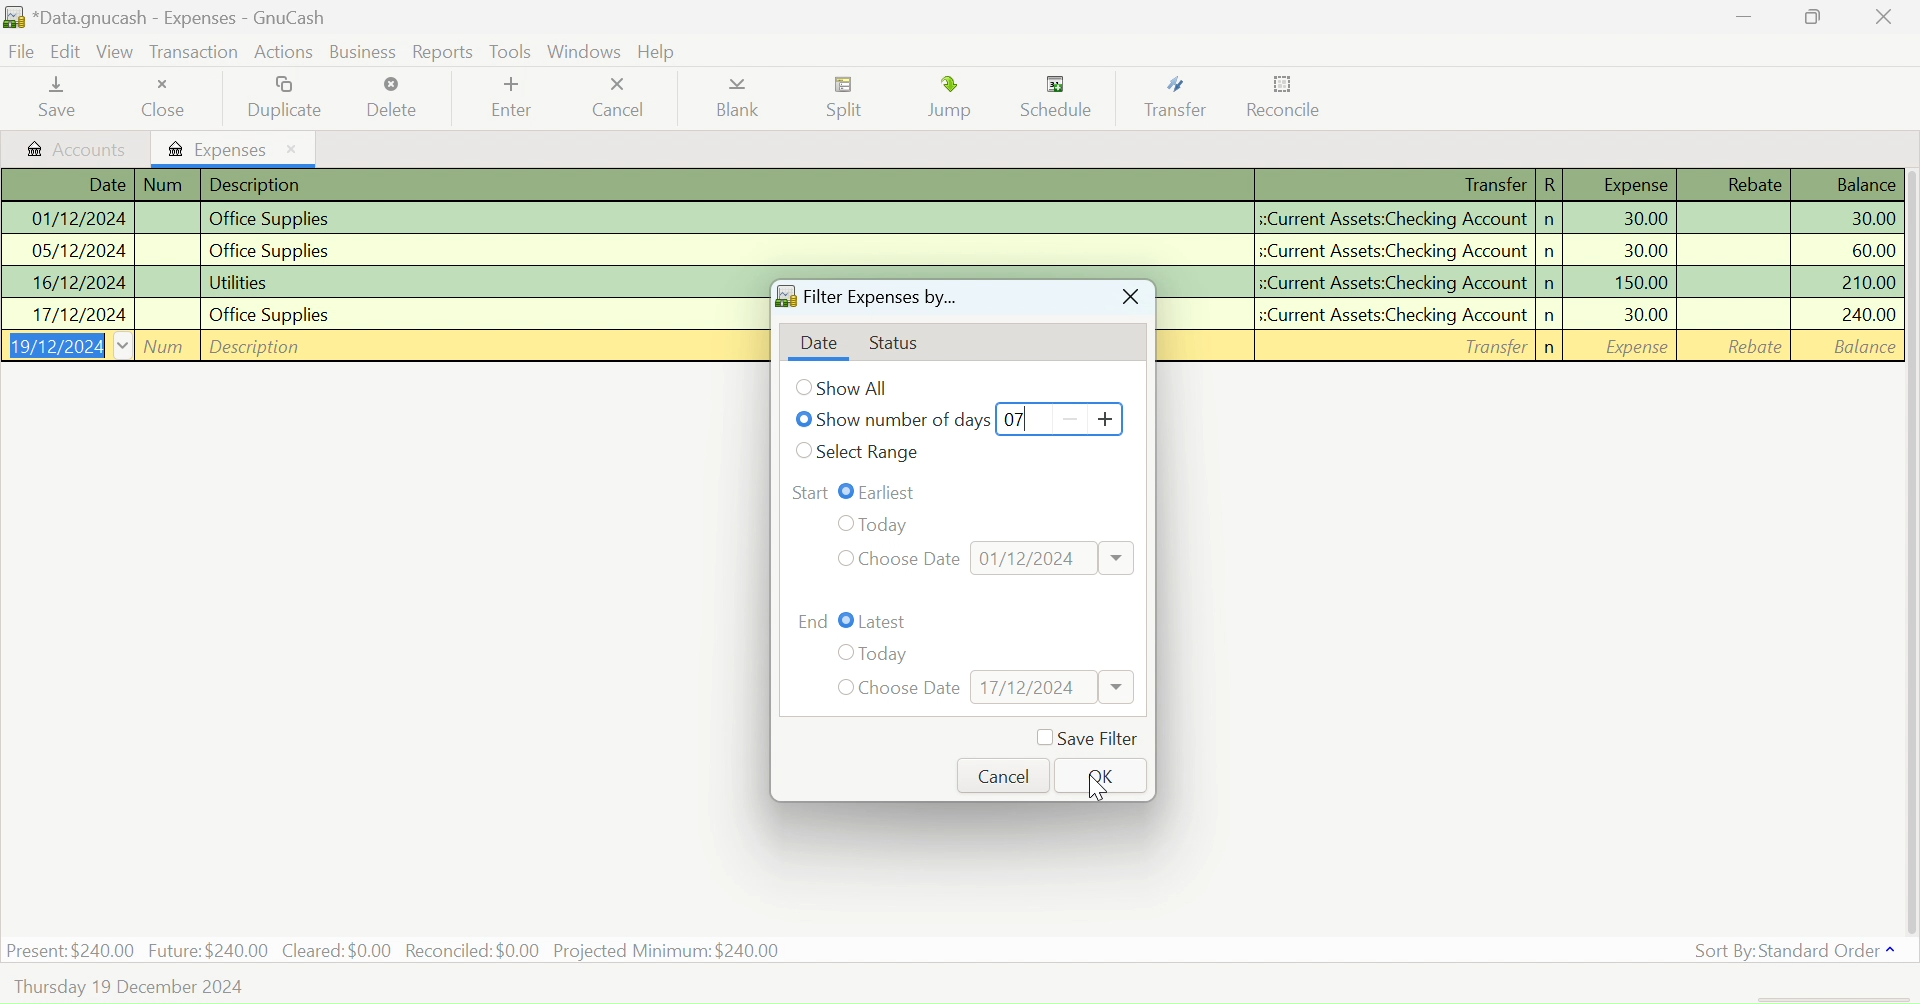 The image size is (1920, 1004). I want to click on Office Supplies Transaction, so click(380, 313).